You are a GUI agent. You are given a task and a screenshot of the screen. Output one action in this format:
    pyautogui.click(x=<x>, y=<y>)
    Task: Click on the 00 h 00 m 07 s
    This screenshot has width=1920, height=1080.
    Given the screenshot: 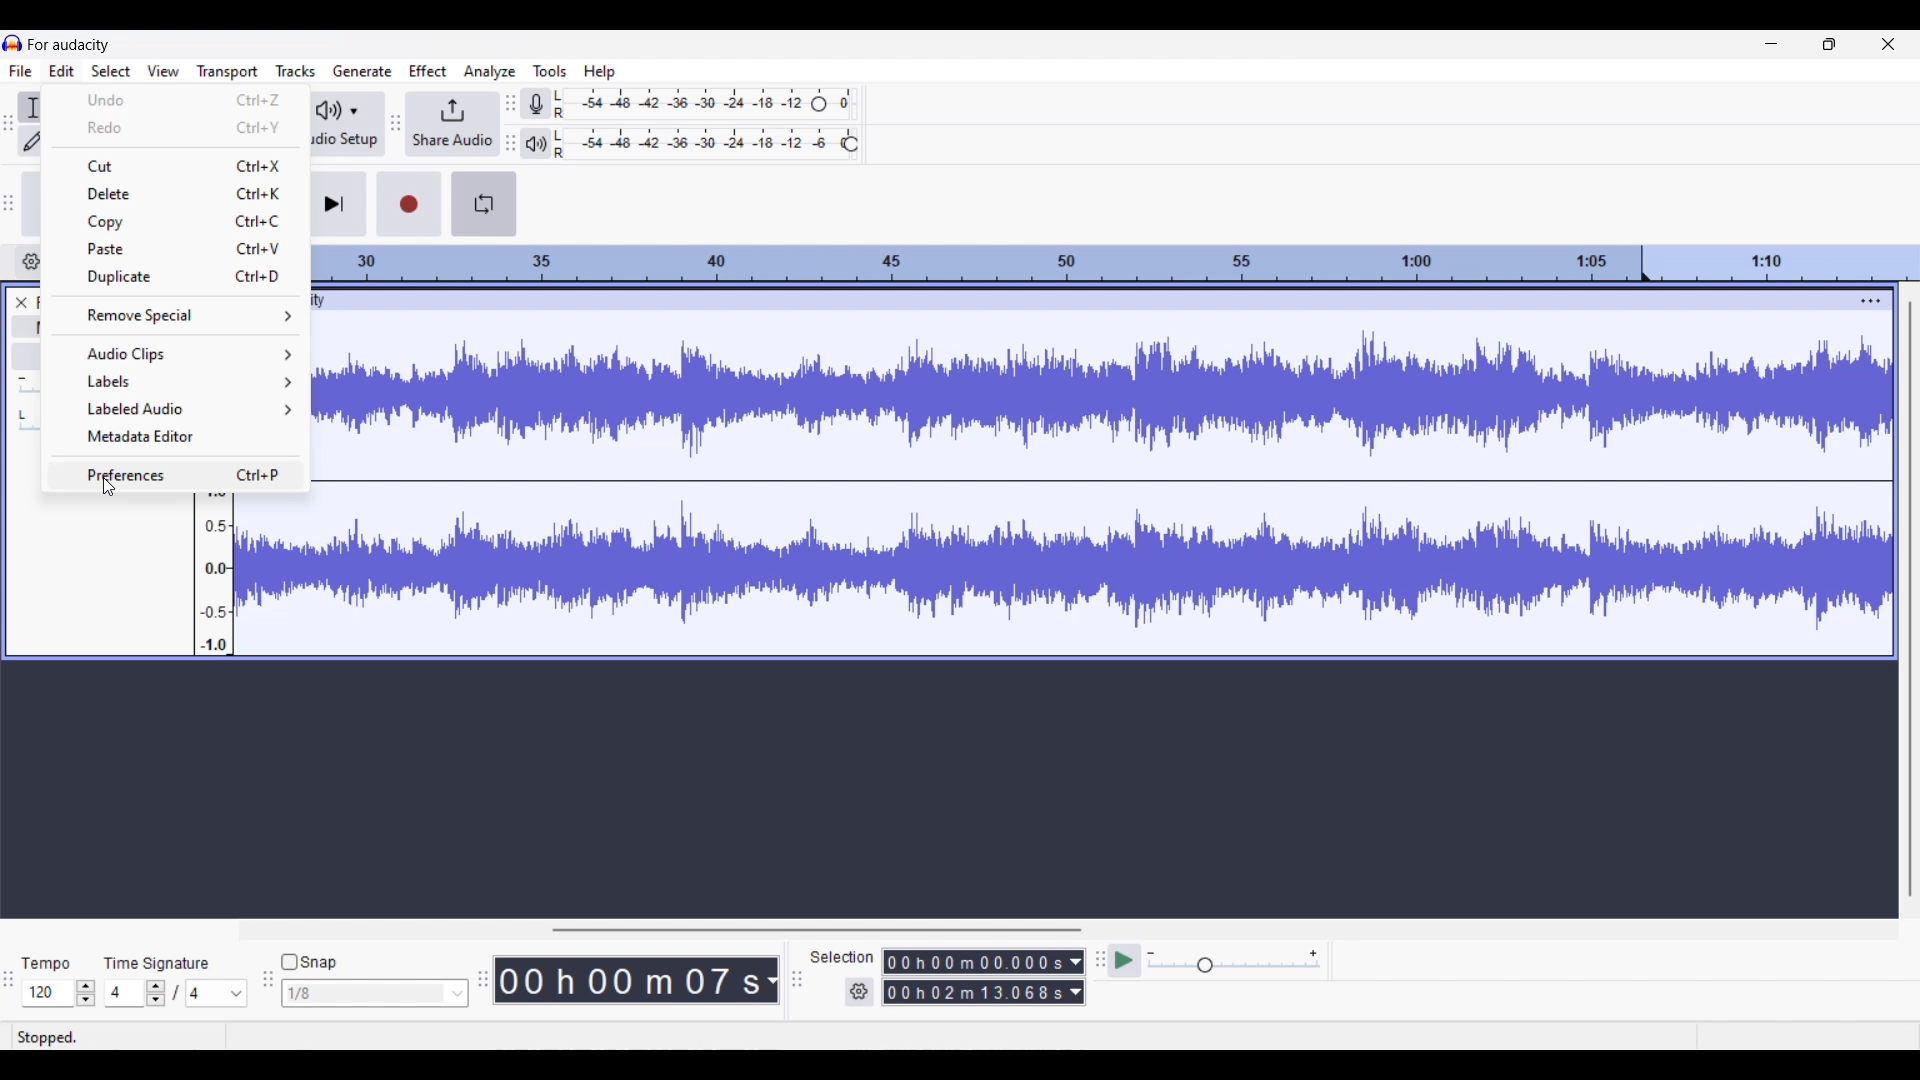 What is the action you would take?
    pyautogui.click(x=628, y=980)
    